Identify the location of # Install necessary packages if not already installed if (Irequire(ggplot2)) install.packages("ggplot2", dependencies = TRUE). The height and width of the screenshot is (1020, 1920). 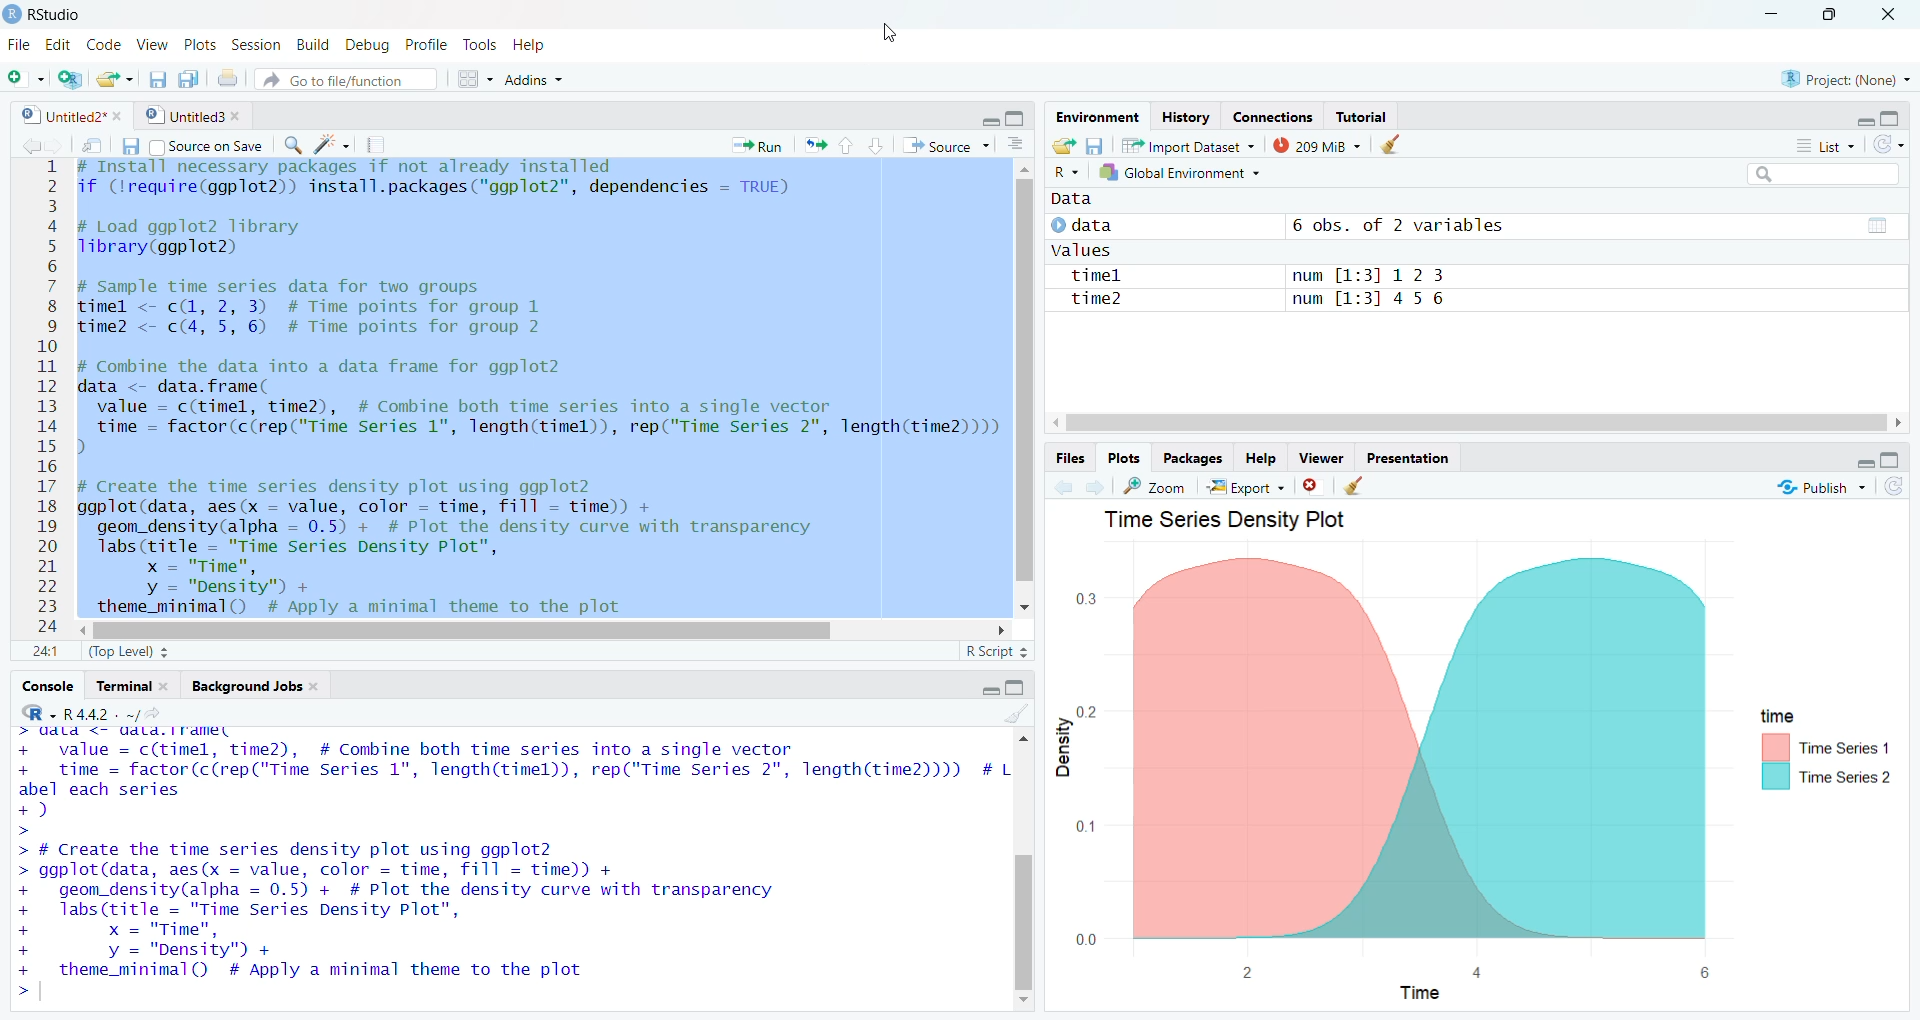
(437, 182).